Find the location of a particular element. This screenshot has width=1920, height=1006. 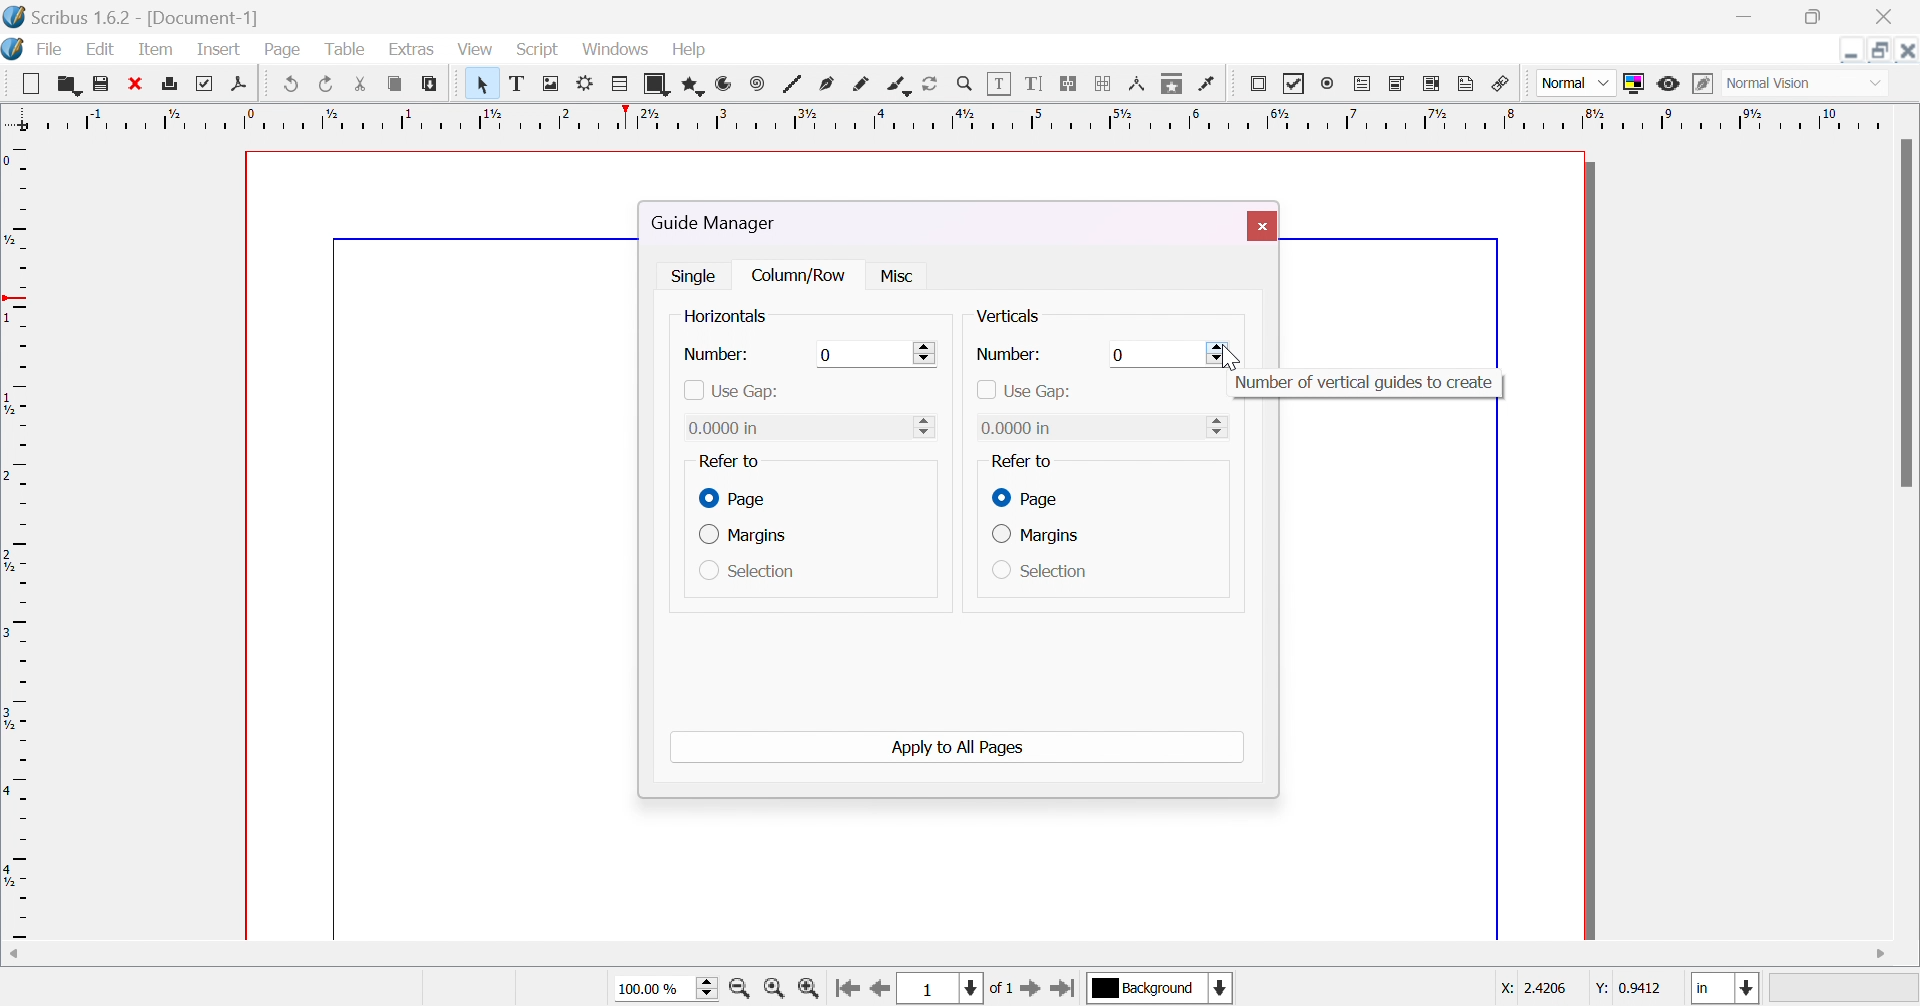

Normal is located at coordinates (1575, 83).